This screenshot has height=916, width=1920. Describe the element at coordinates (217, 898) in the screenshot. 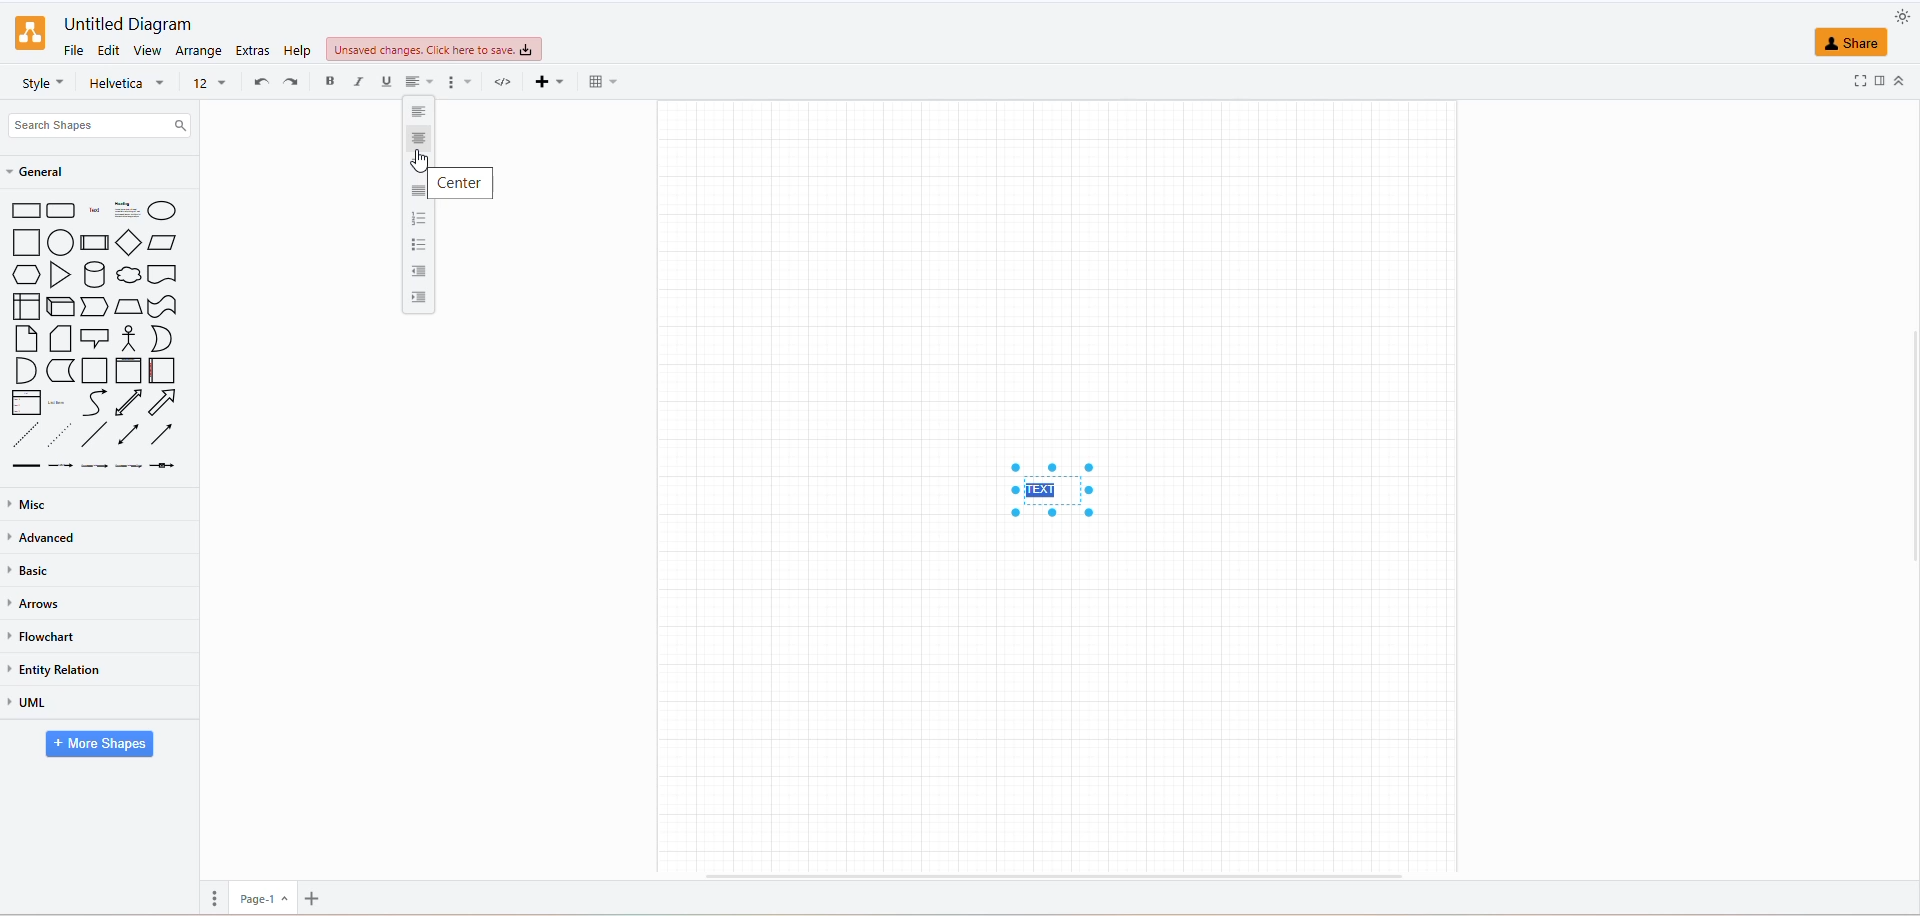

I see `page` at that location.